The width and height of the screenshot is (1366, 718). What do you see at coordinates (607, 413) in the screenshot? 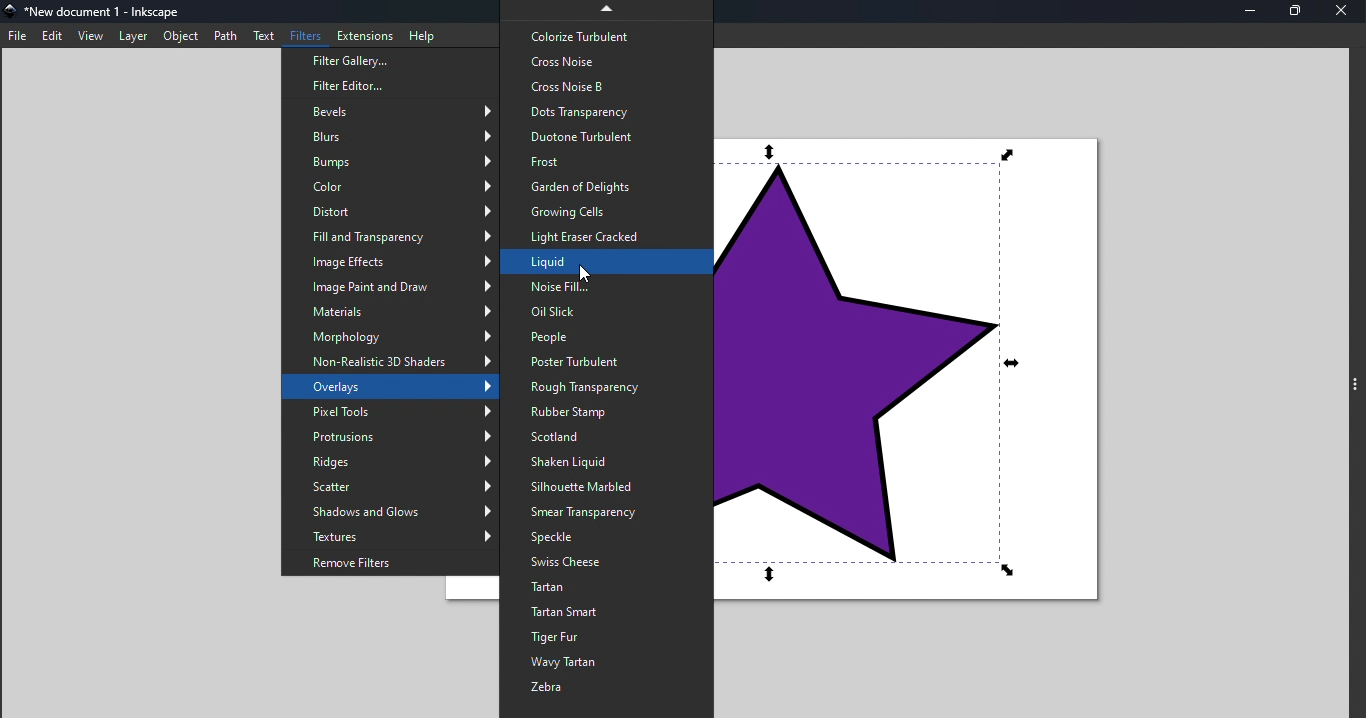
I see `Rubber stamp` at bounding box center [607, 413].